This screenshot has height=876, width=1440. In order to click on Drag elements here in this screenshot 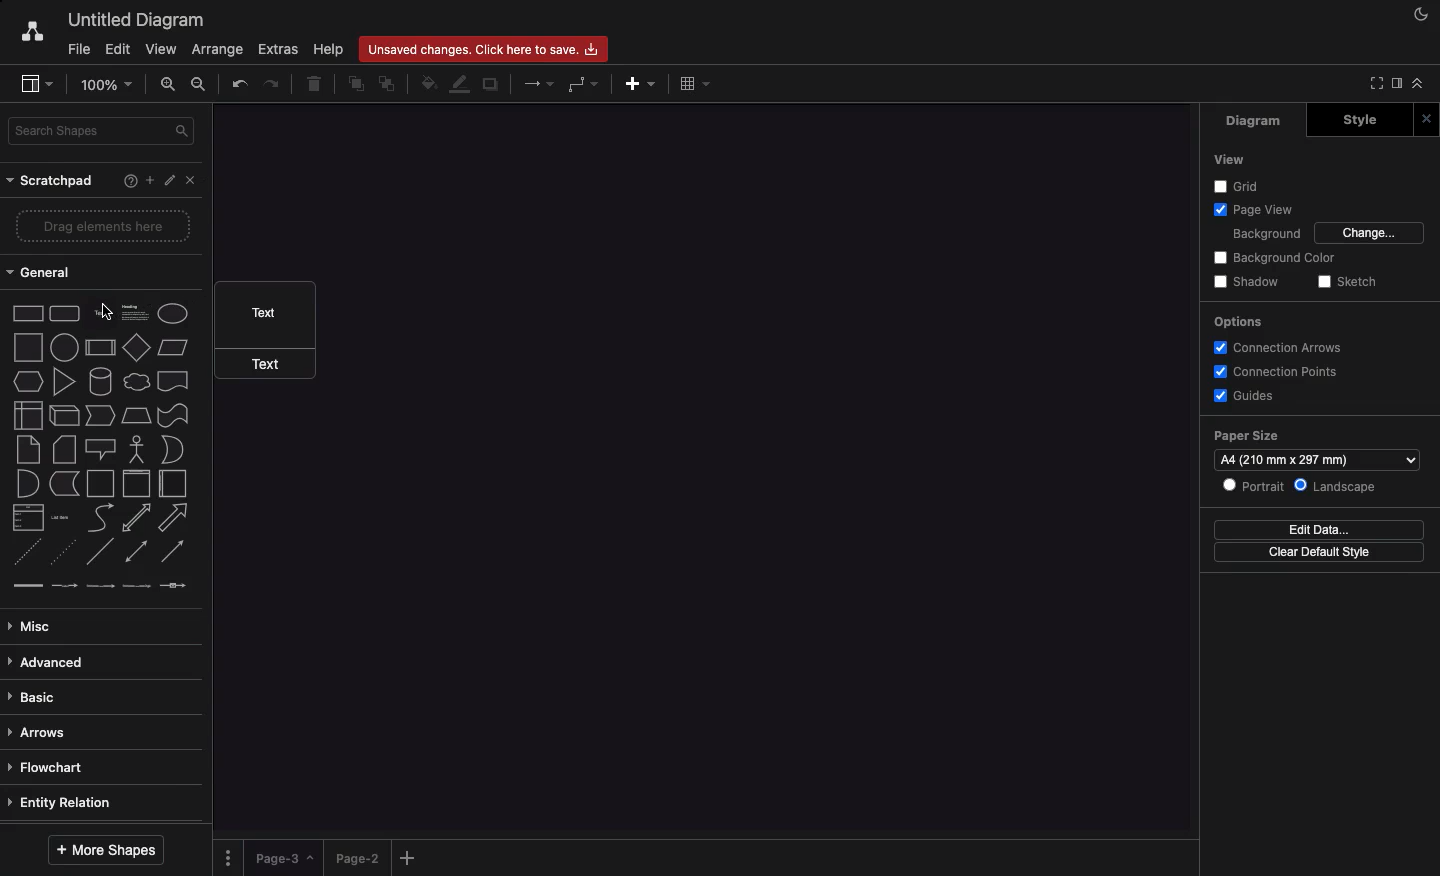, I will do `click(105, 225)`.